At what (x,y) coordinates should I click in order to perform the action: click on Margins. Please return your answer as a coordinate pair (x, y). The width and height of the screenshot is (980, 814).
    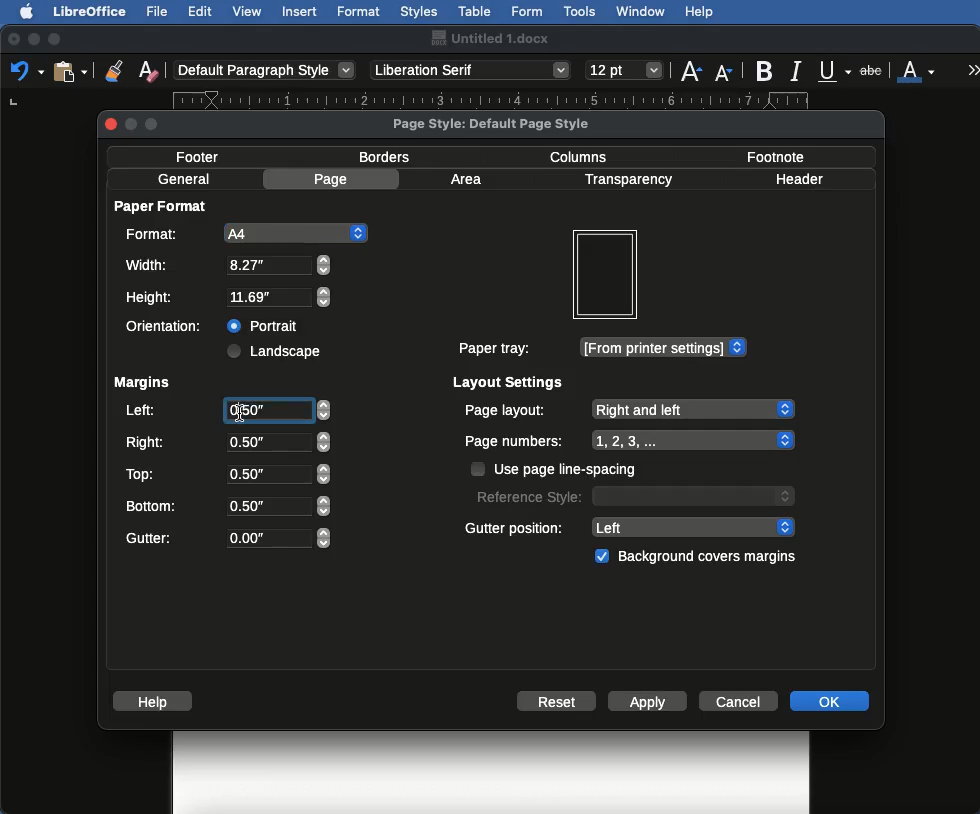
    Looking at the image, I should click on (141, 383).